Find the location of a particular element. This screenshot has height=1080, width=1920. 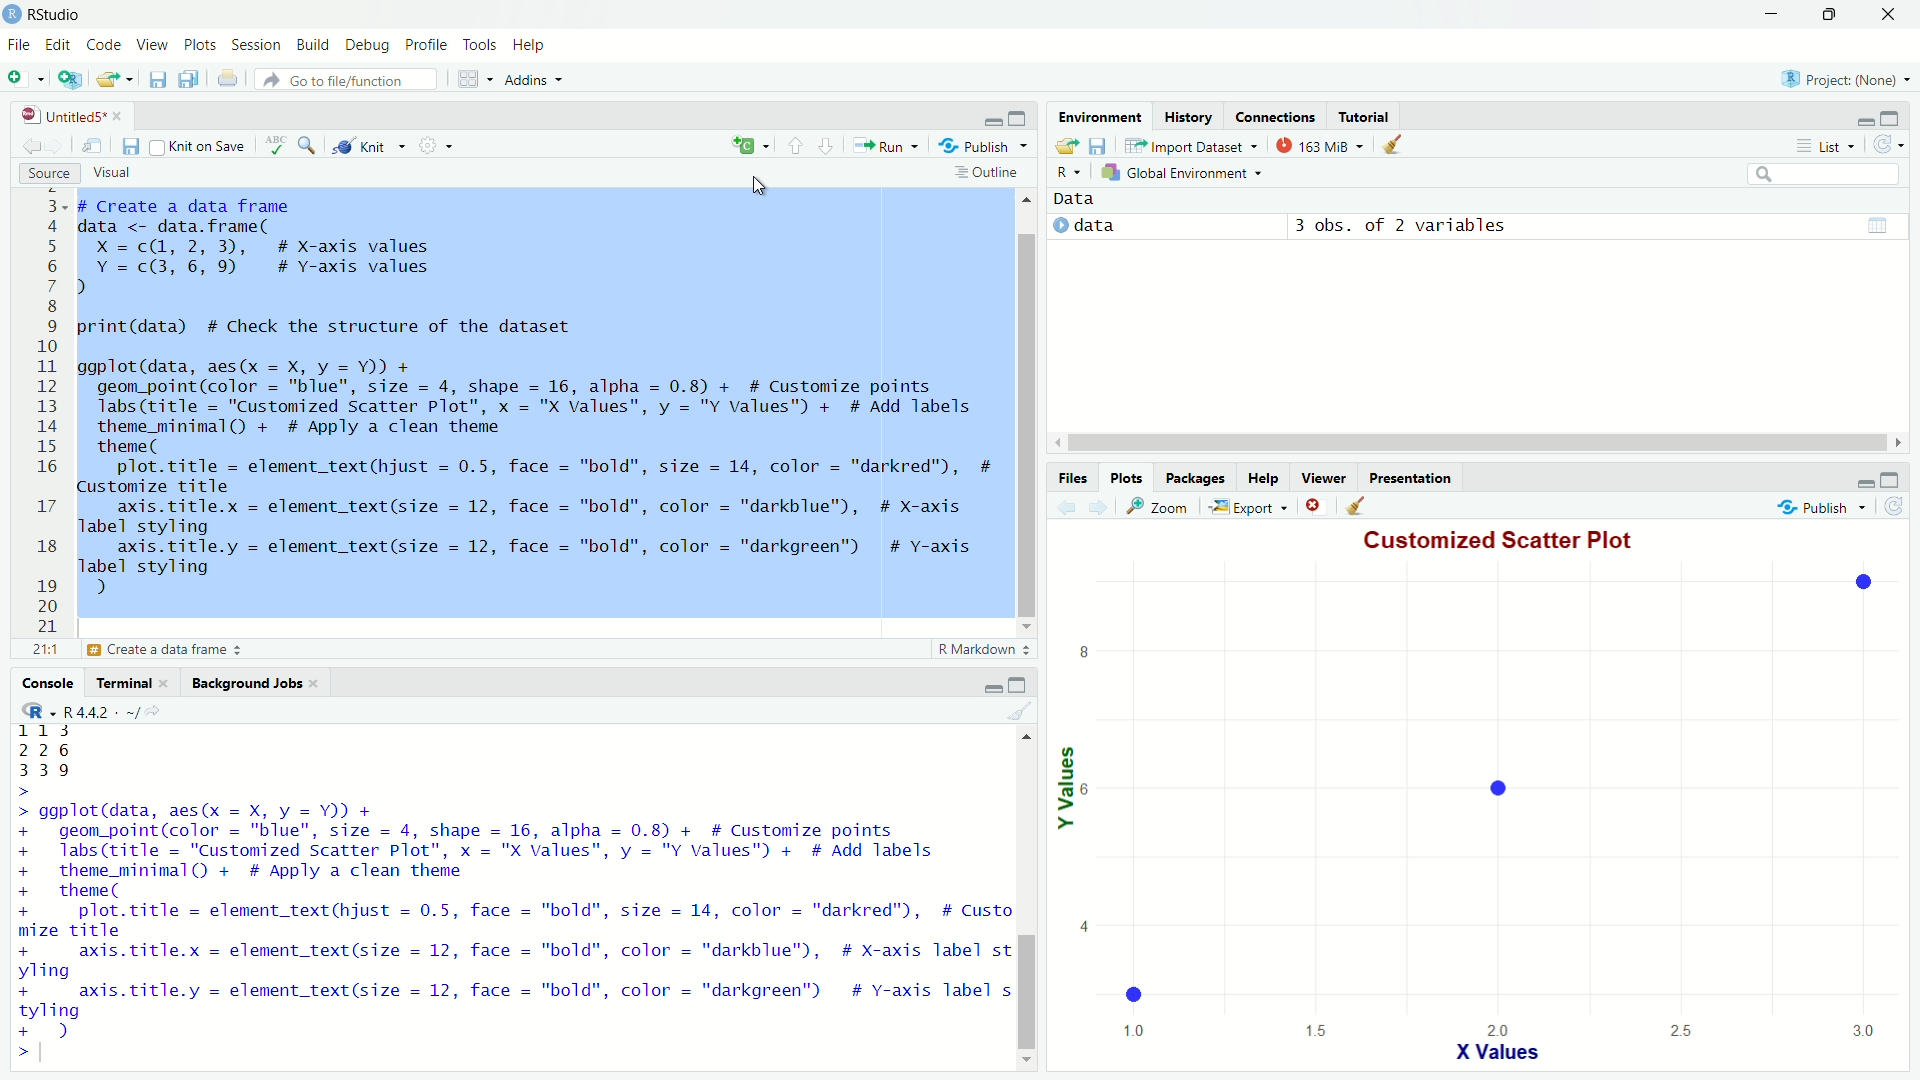

minimize is located at coordinates (1774, 14).